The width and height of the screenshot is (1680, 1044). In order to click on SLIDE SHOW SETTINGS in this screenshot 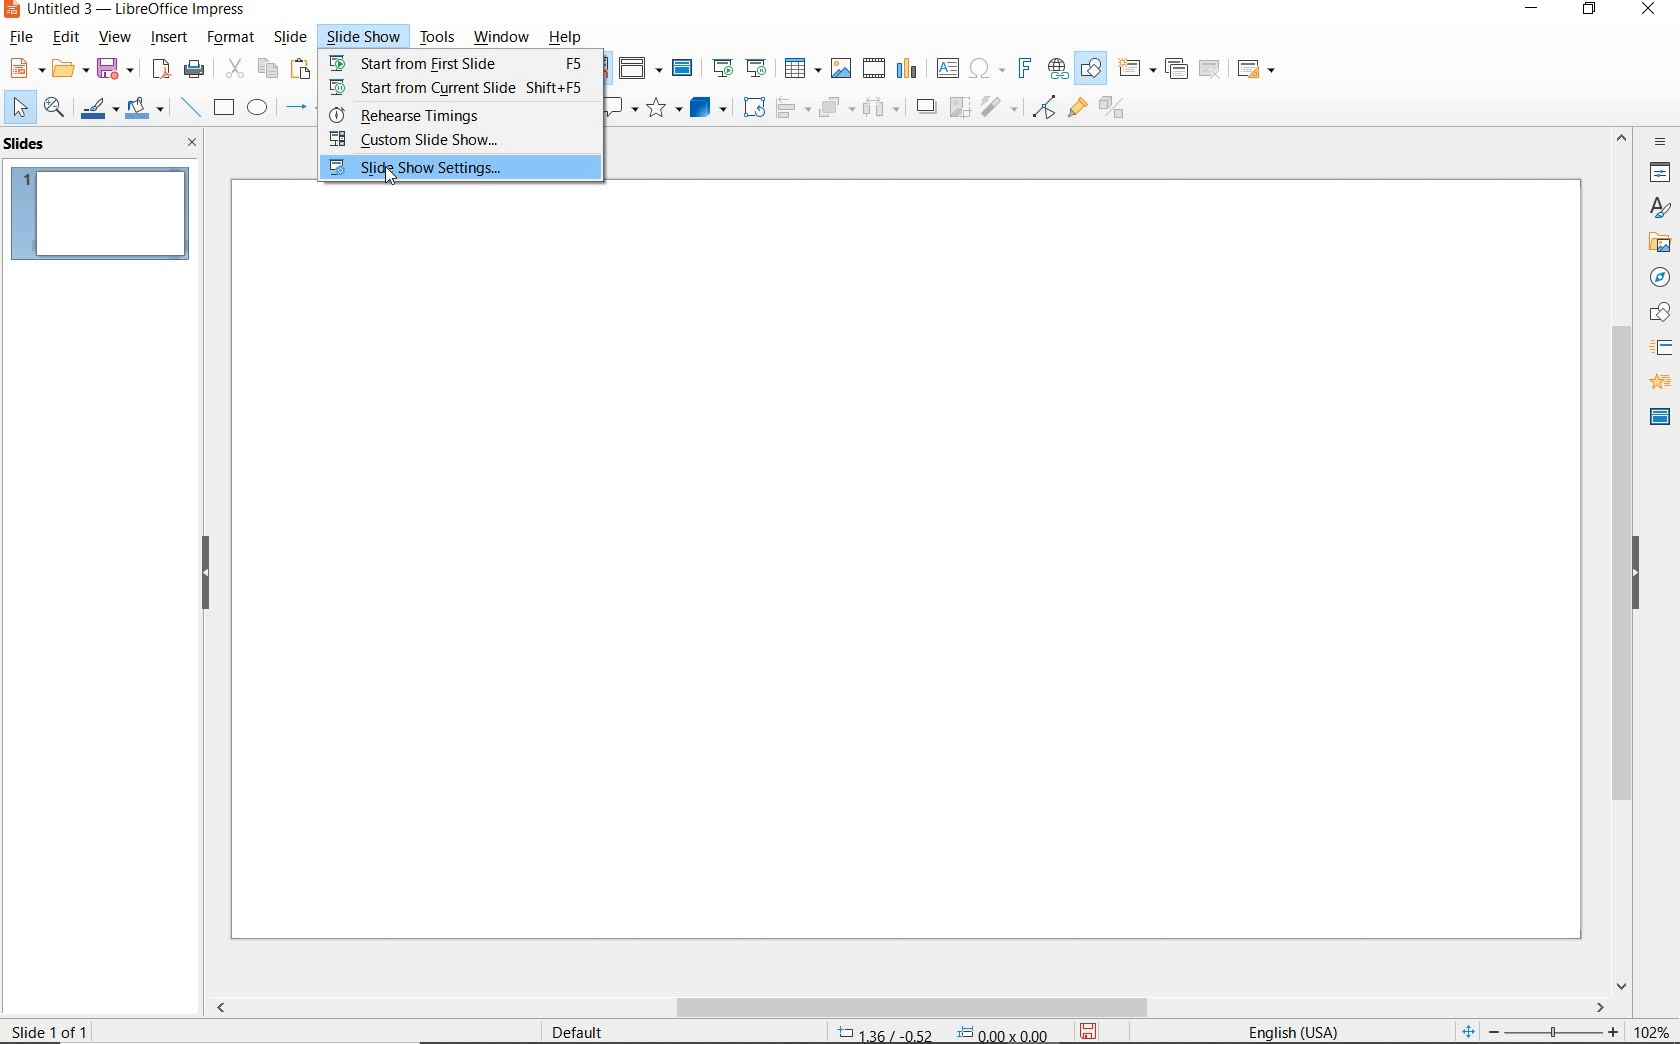, I will do `click(464, 171)`.